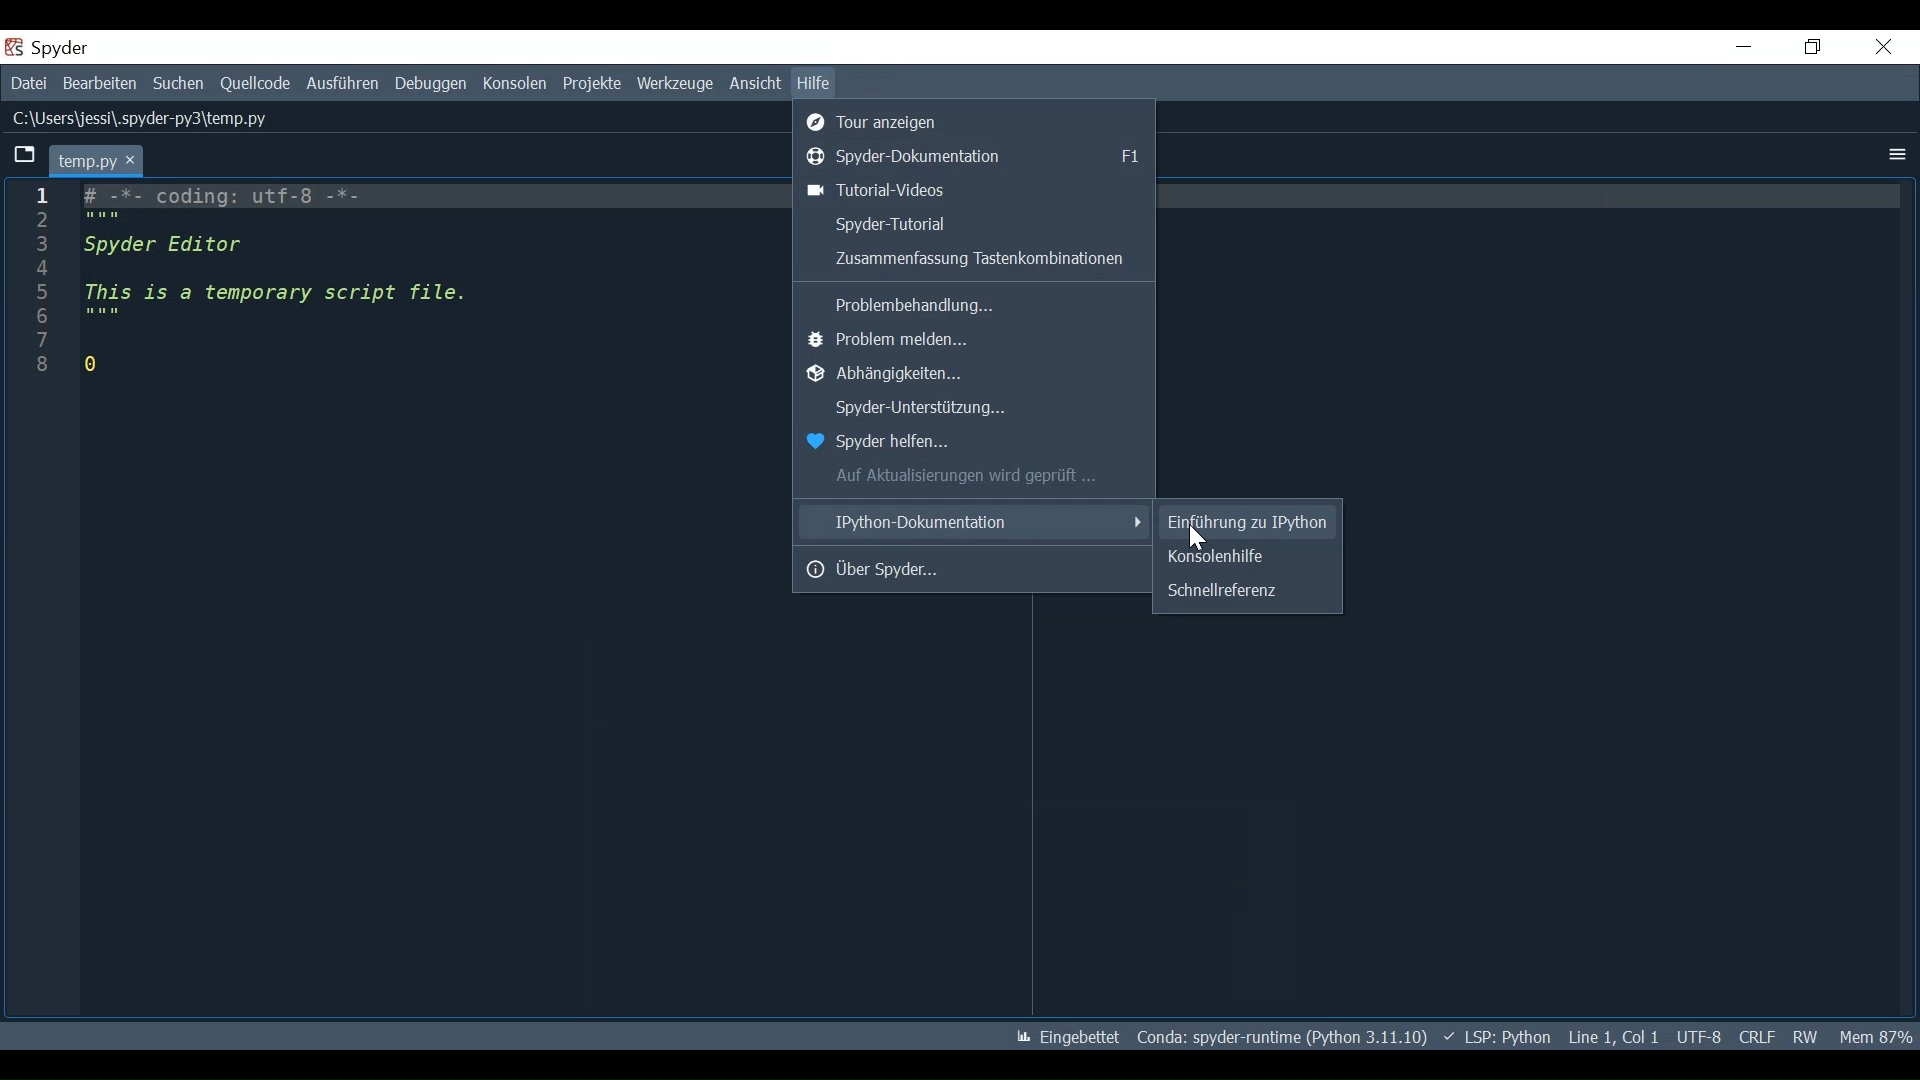 The height and width of the screenshot is (1080, 1920). What do you see at coordinates (16, 47) in the screenshot?
I see `Spyder Desktop Icon` at bounding box center [16, 47].